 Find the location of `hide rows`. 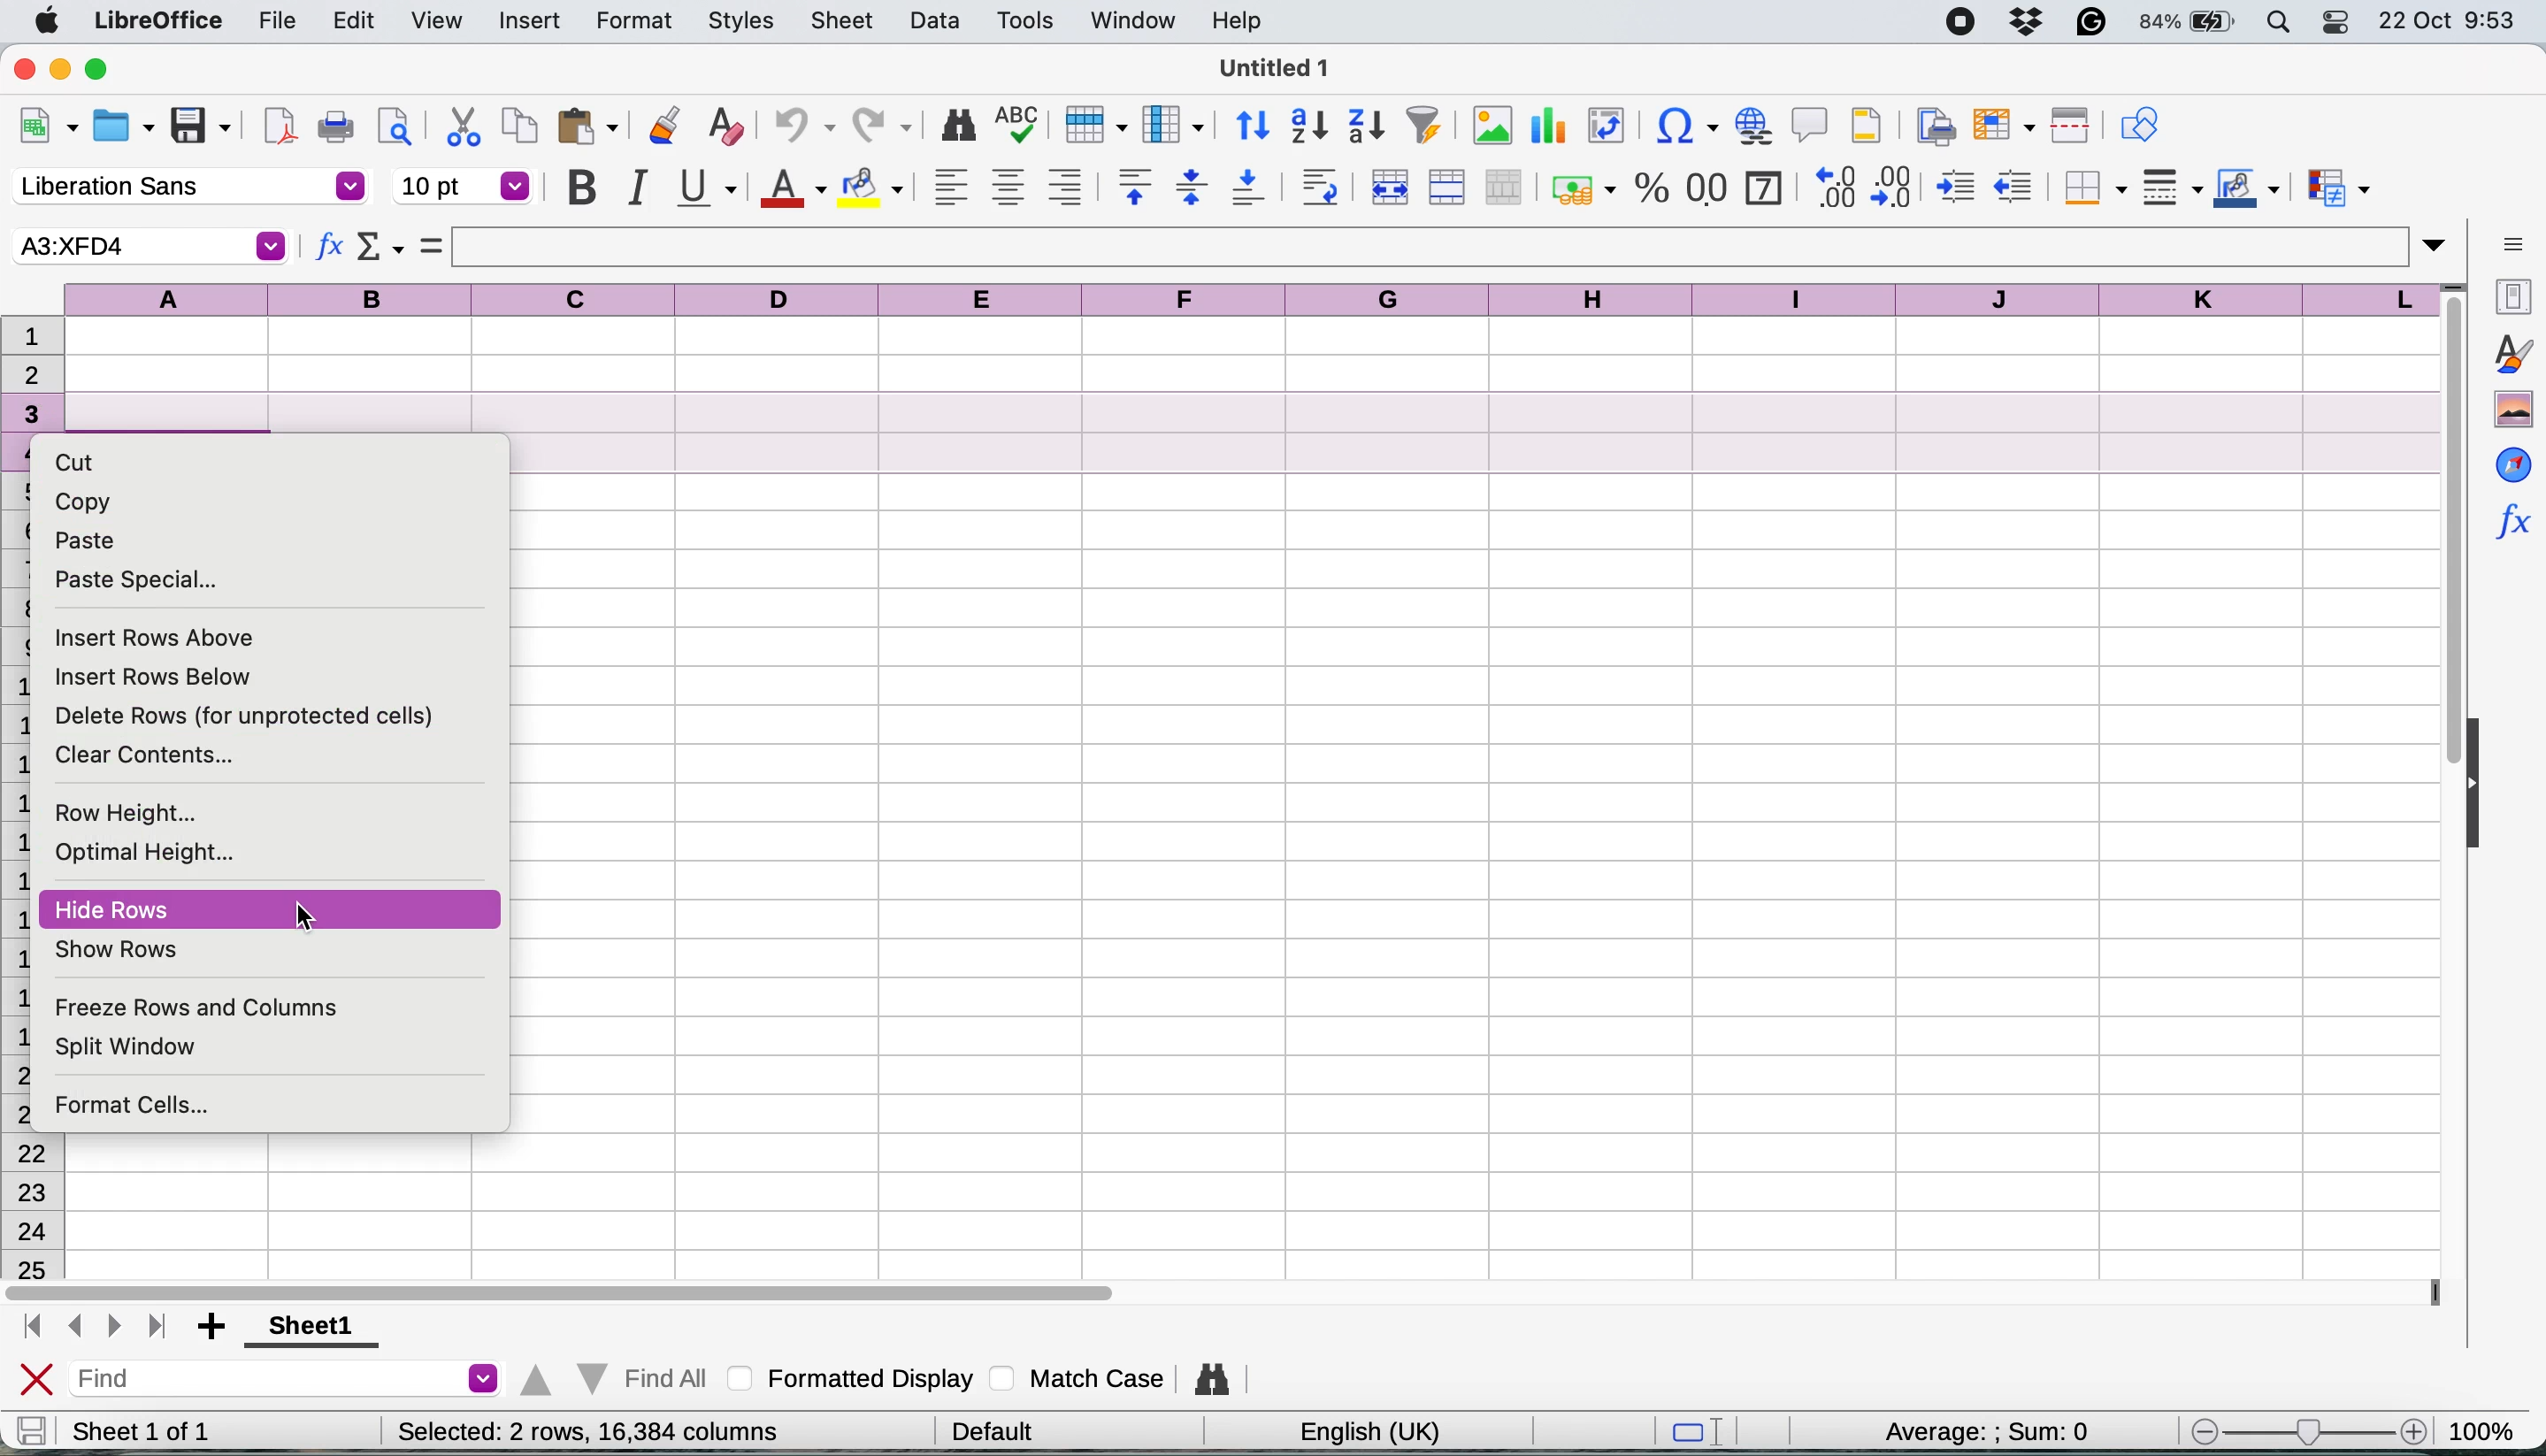

hide rows is located at coordinates (118, 906).